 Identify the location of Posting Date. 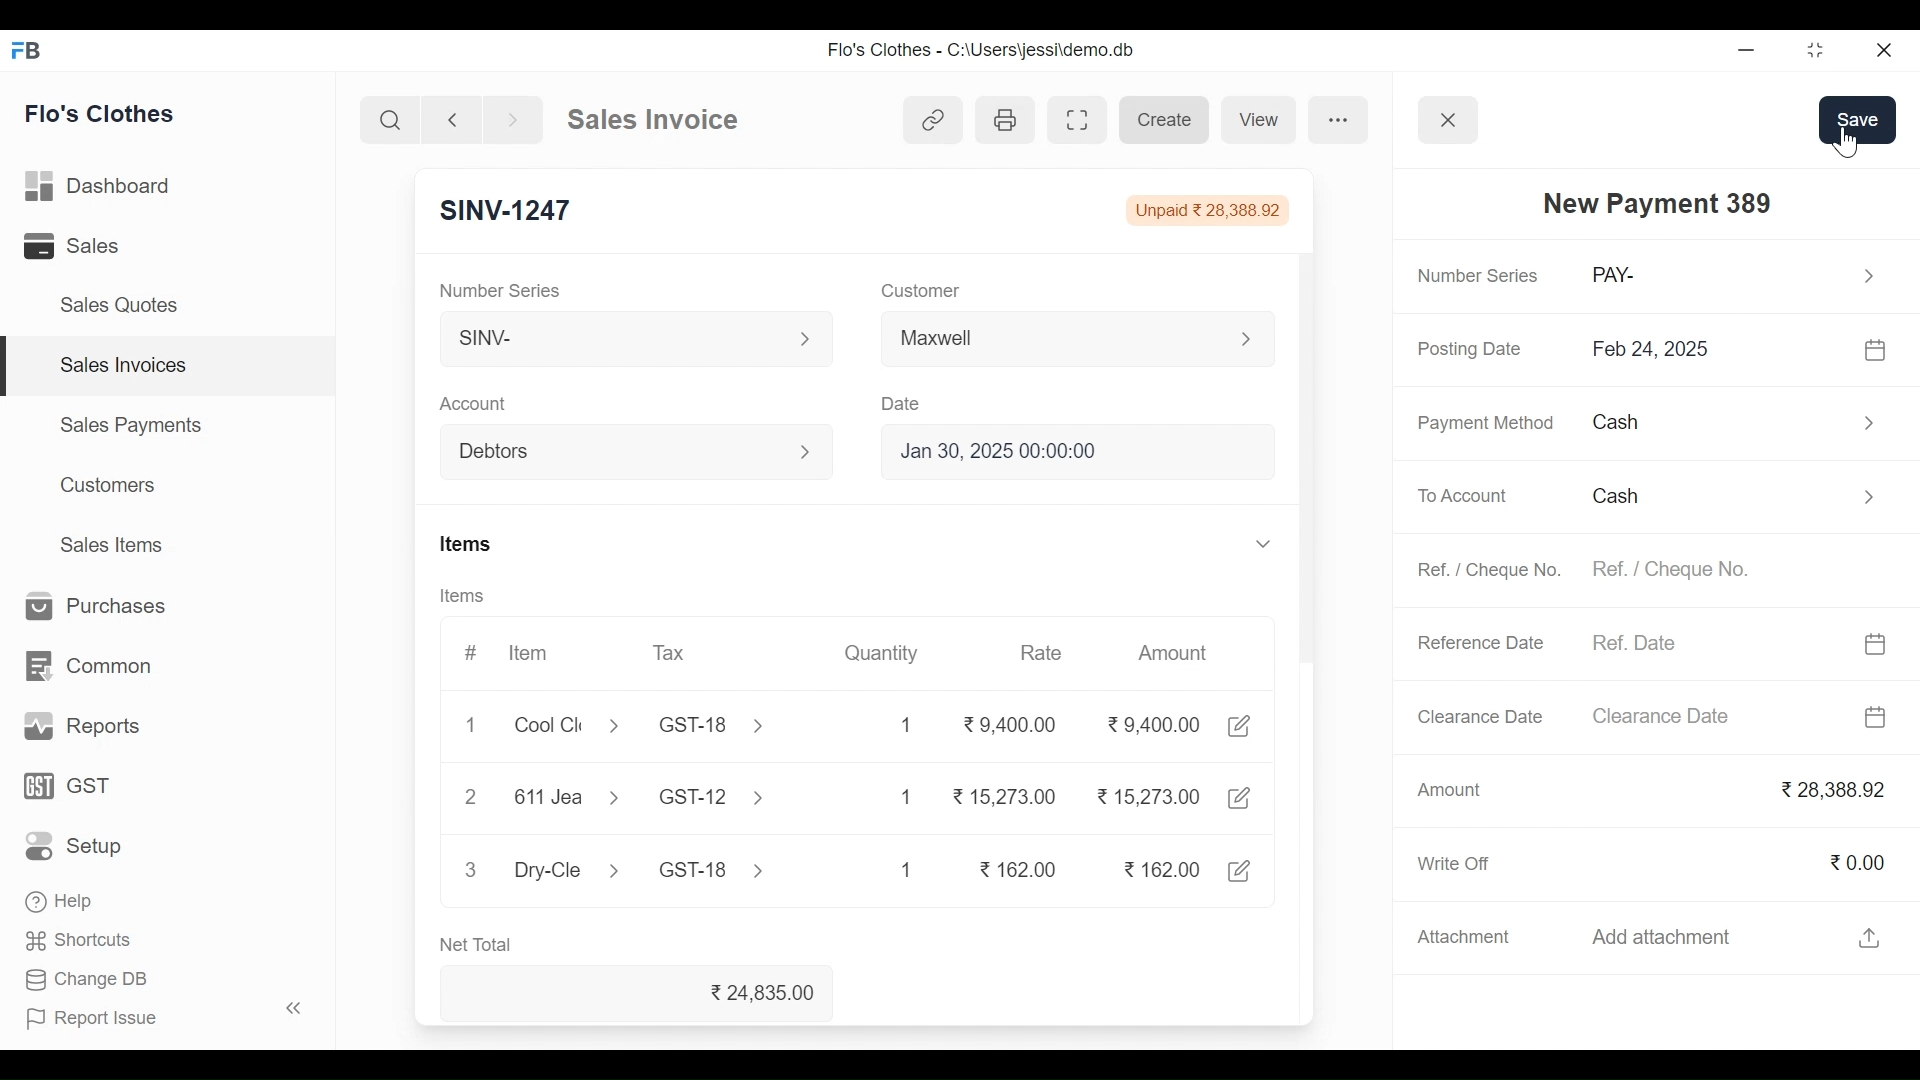
(1472, 347).